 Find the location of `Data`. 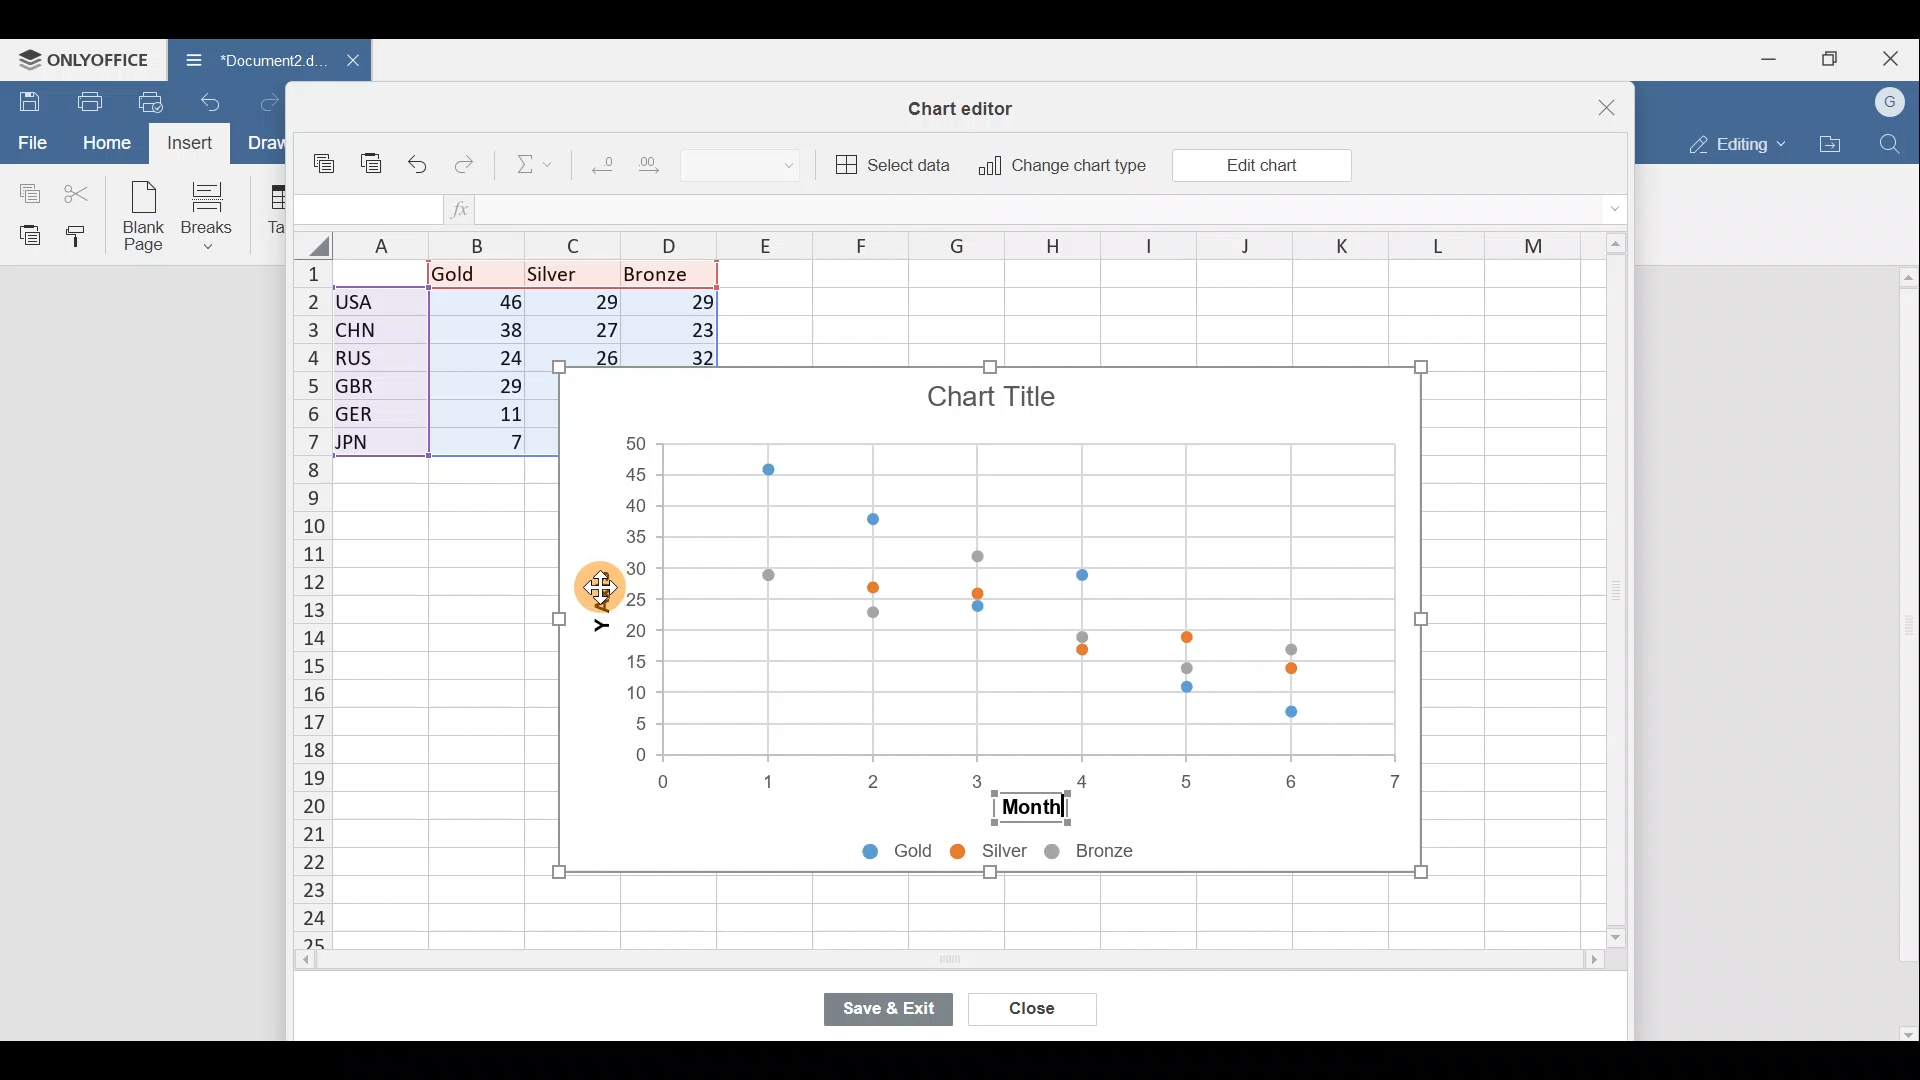

Data is located at coordinates (436, 365).